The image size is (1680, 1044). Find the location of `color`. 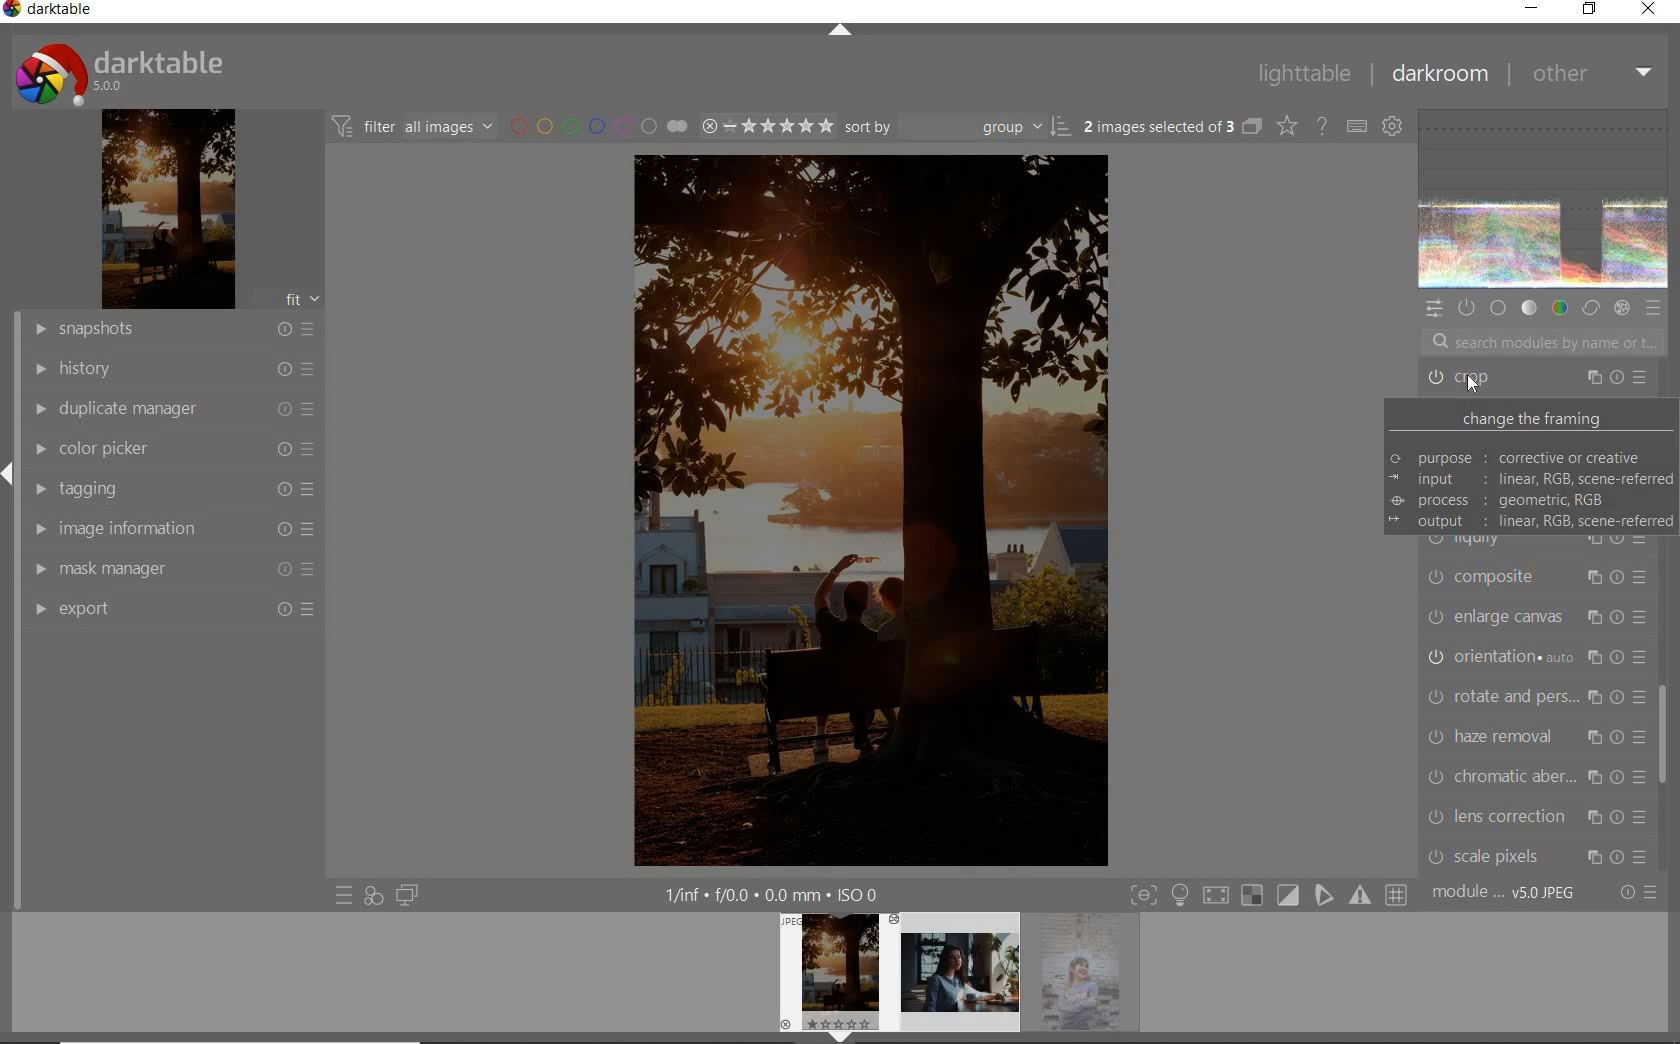

color is located at coordinates (1559, 309).